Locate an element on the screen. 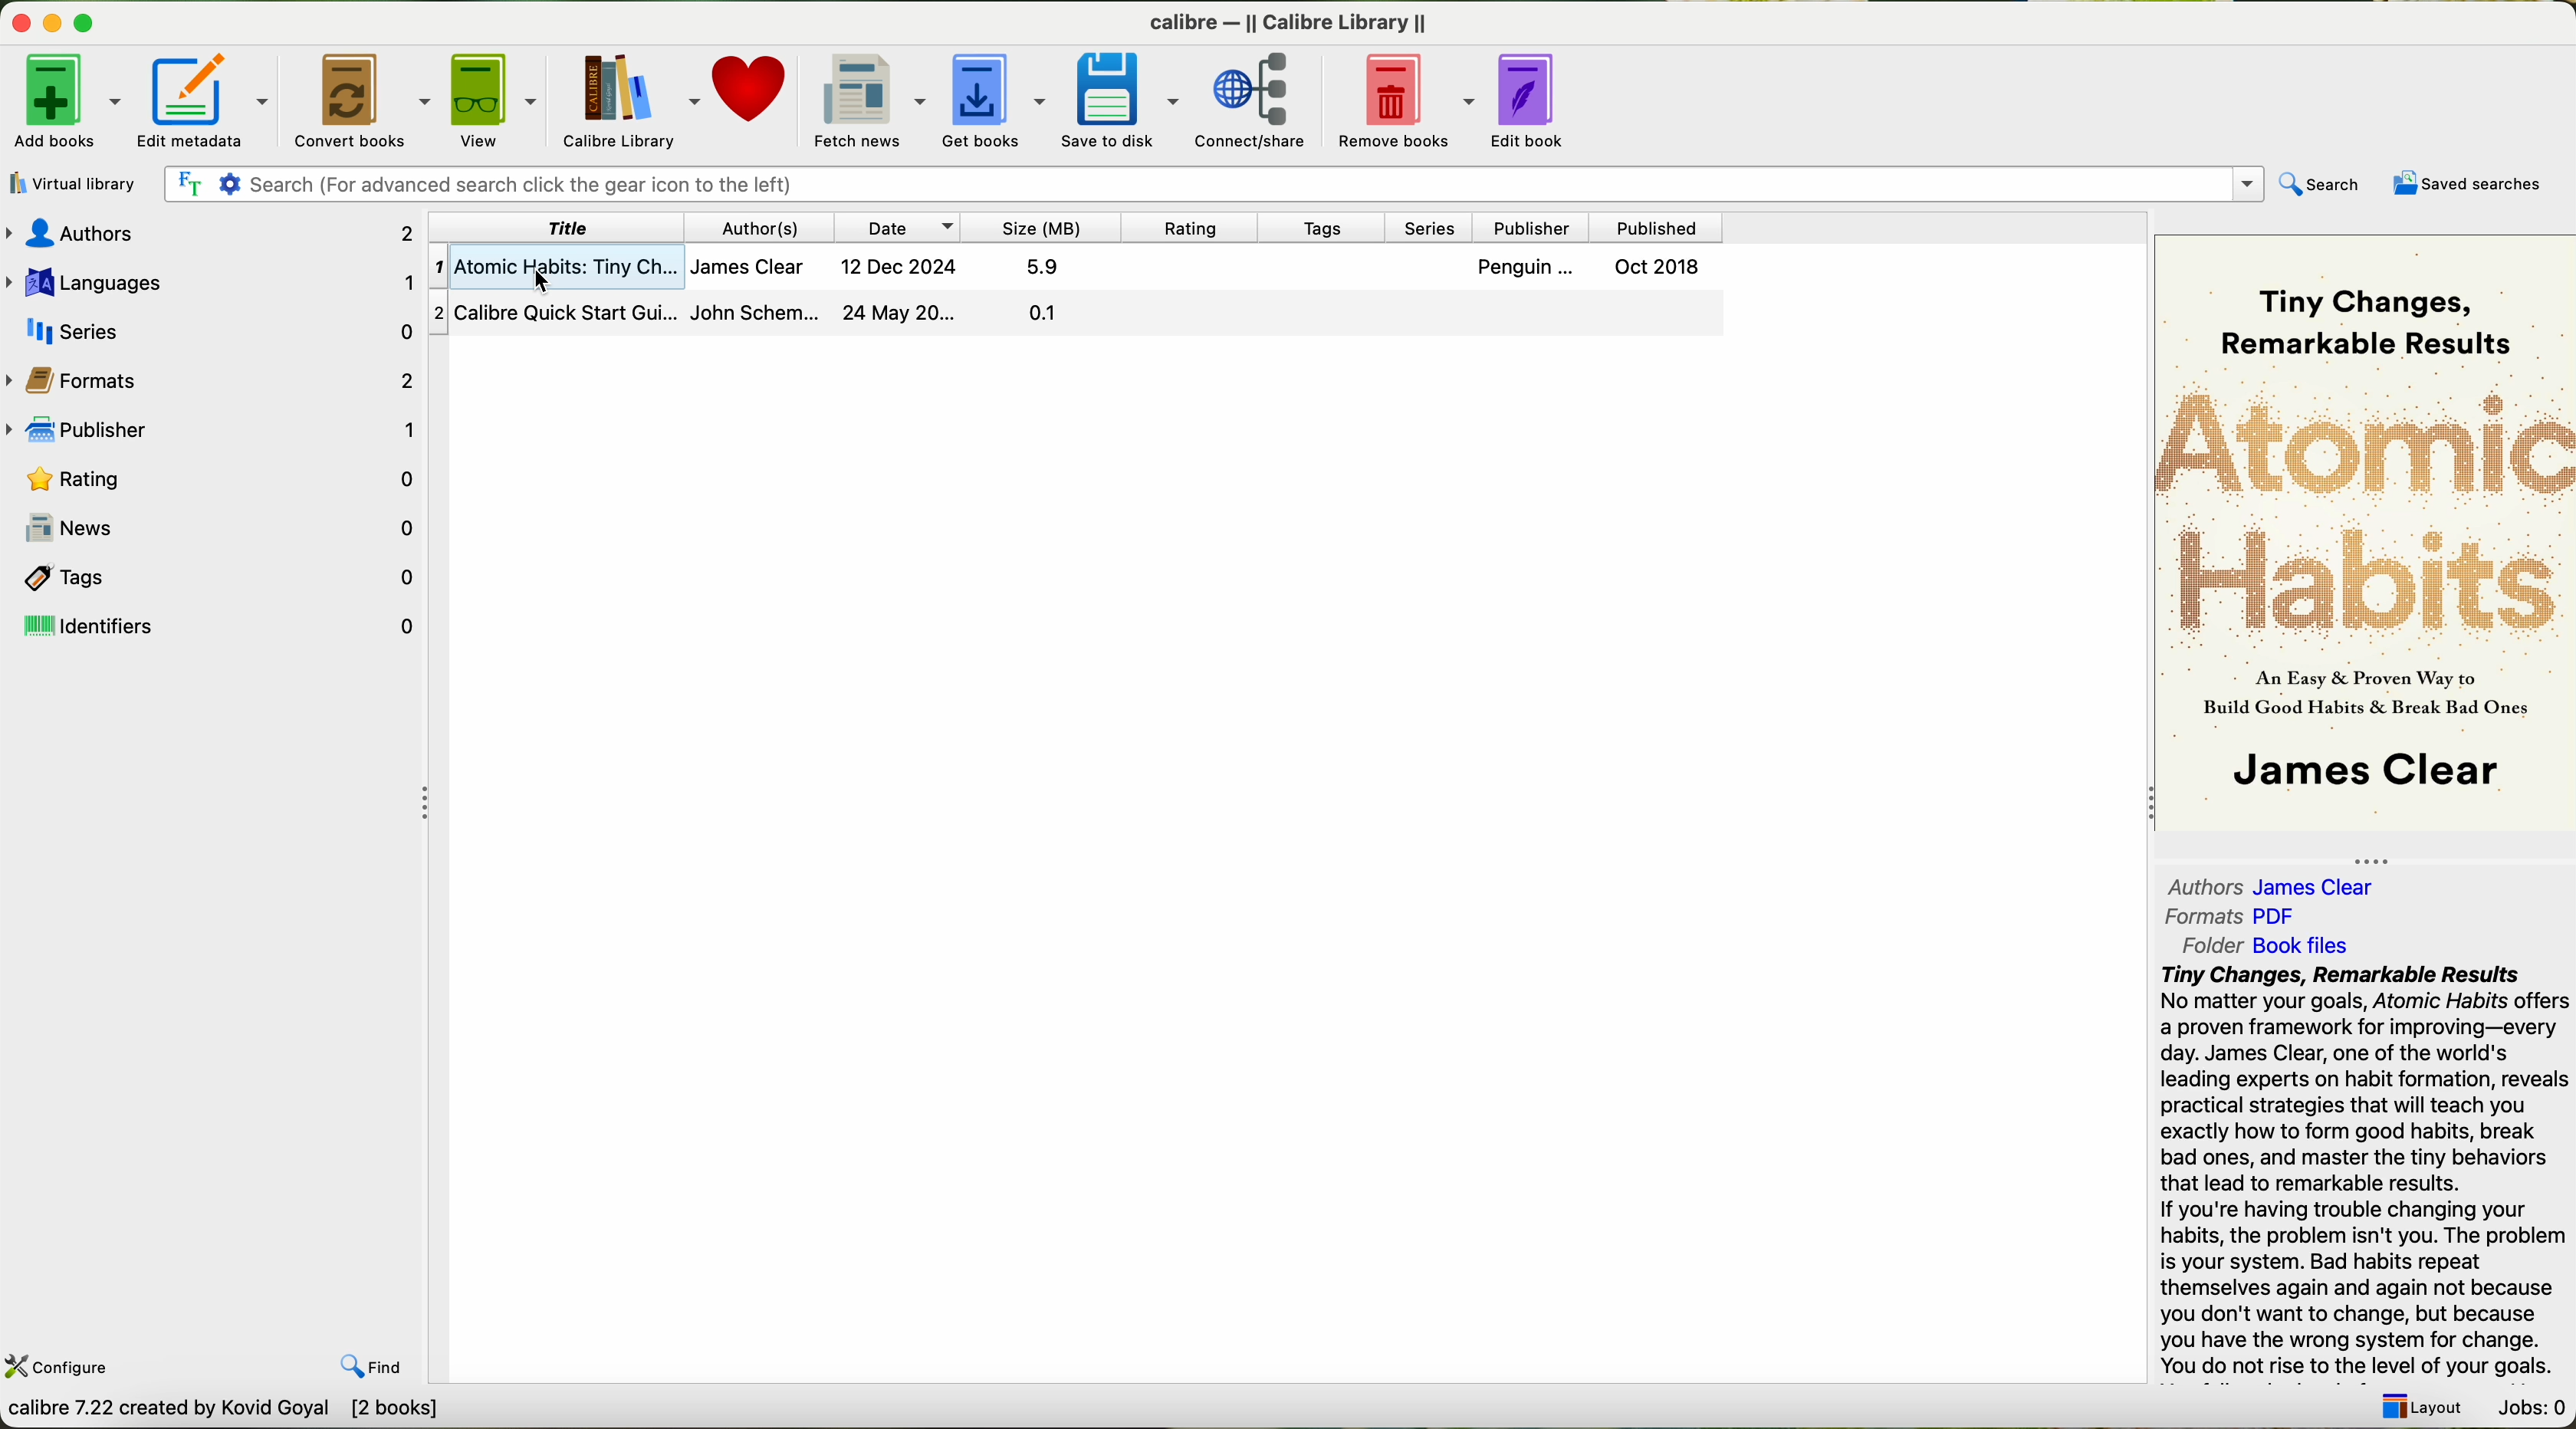 The image size is (2576, 1429). published is located at coordinates (1652, 227).